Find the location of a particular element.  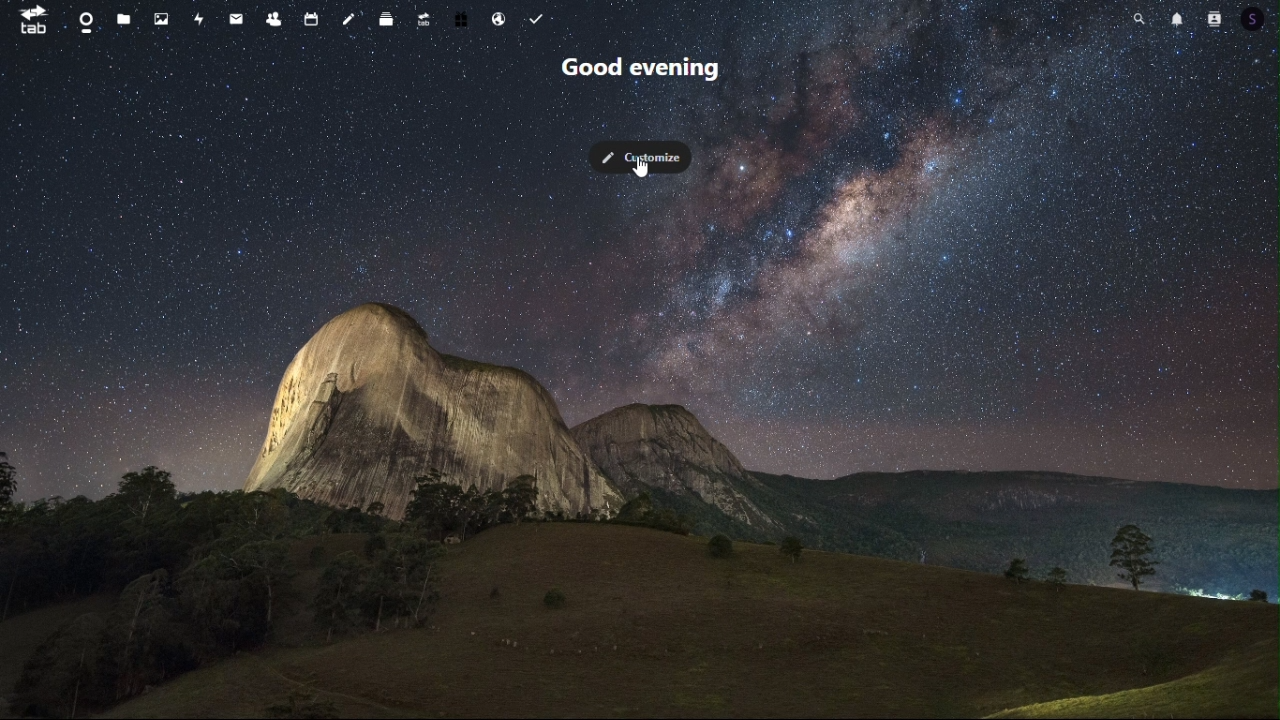

files is located at coordinates (124, 20).